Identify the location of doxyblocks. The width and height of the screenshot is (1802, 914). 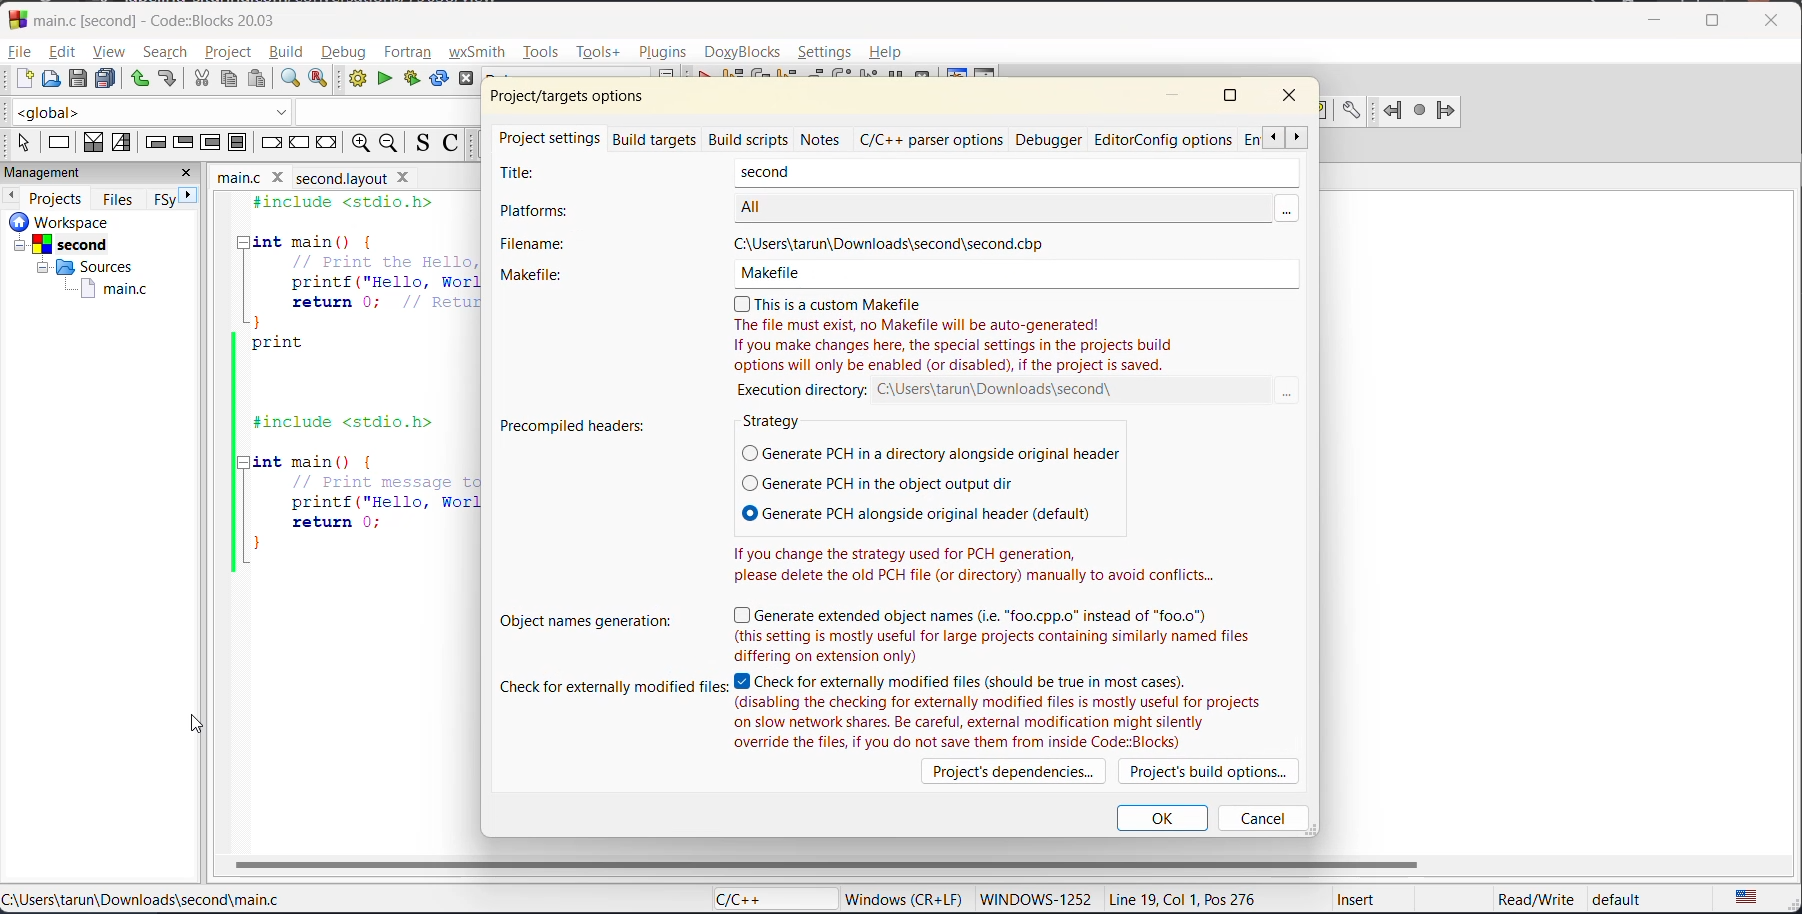
(1351, 114).